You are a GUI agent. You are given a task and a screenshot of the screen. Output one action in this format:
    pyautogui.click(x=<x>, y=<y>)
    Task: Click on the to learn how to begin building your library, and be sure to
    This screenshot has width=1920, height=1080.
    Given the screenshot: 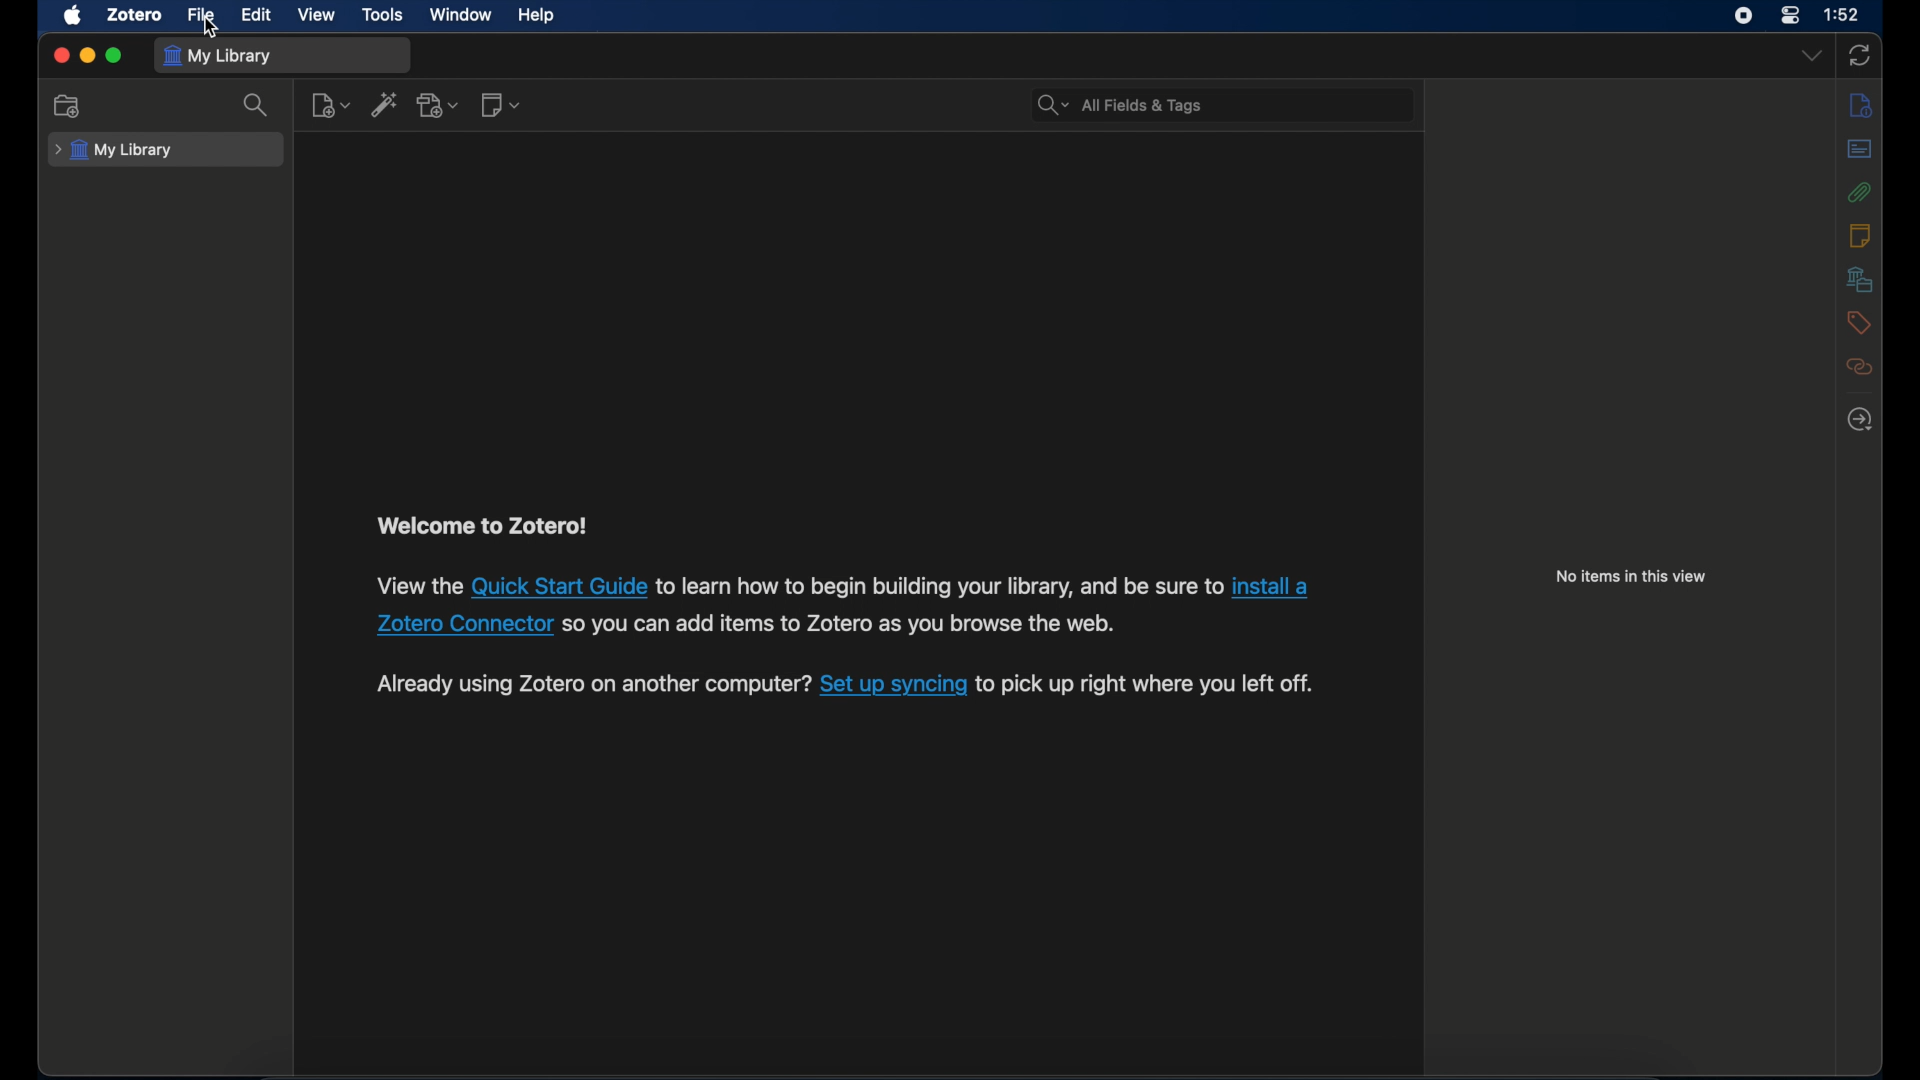 What is the action you would take?
    pyautogui.click(x=939, y=583)
    